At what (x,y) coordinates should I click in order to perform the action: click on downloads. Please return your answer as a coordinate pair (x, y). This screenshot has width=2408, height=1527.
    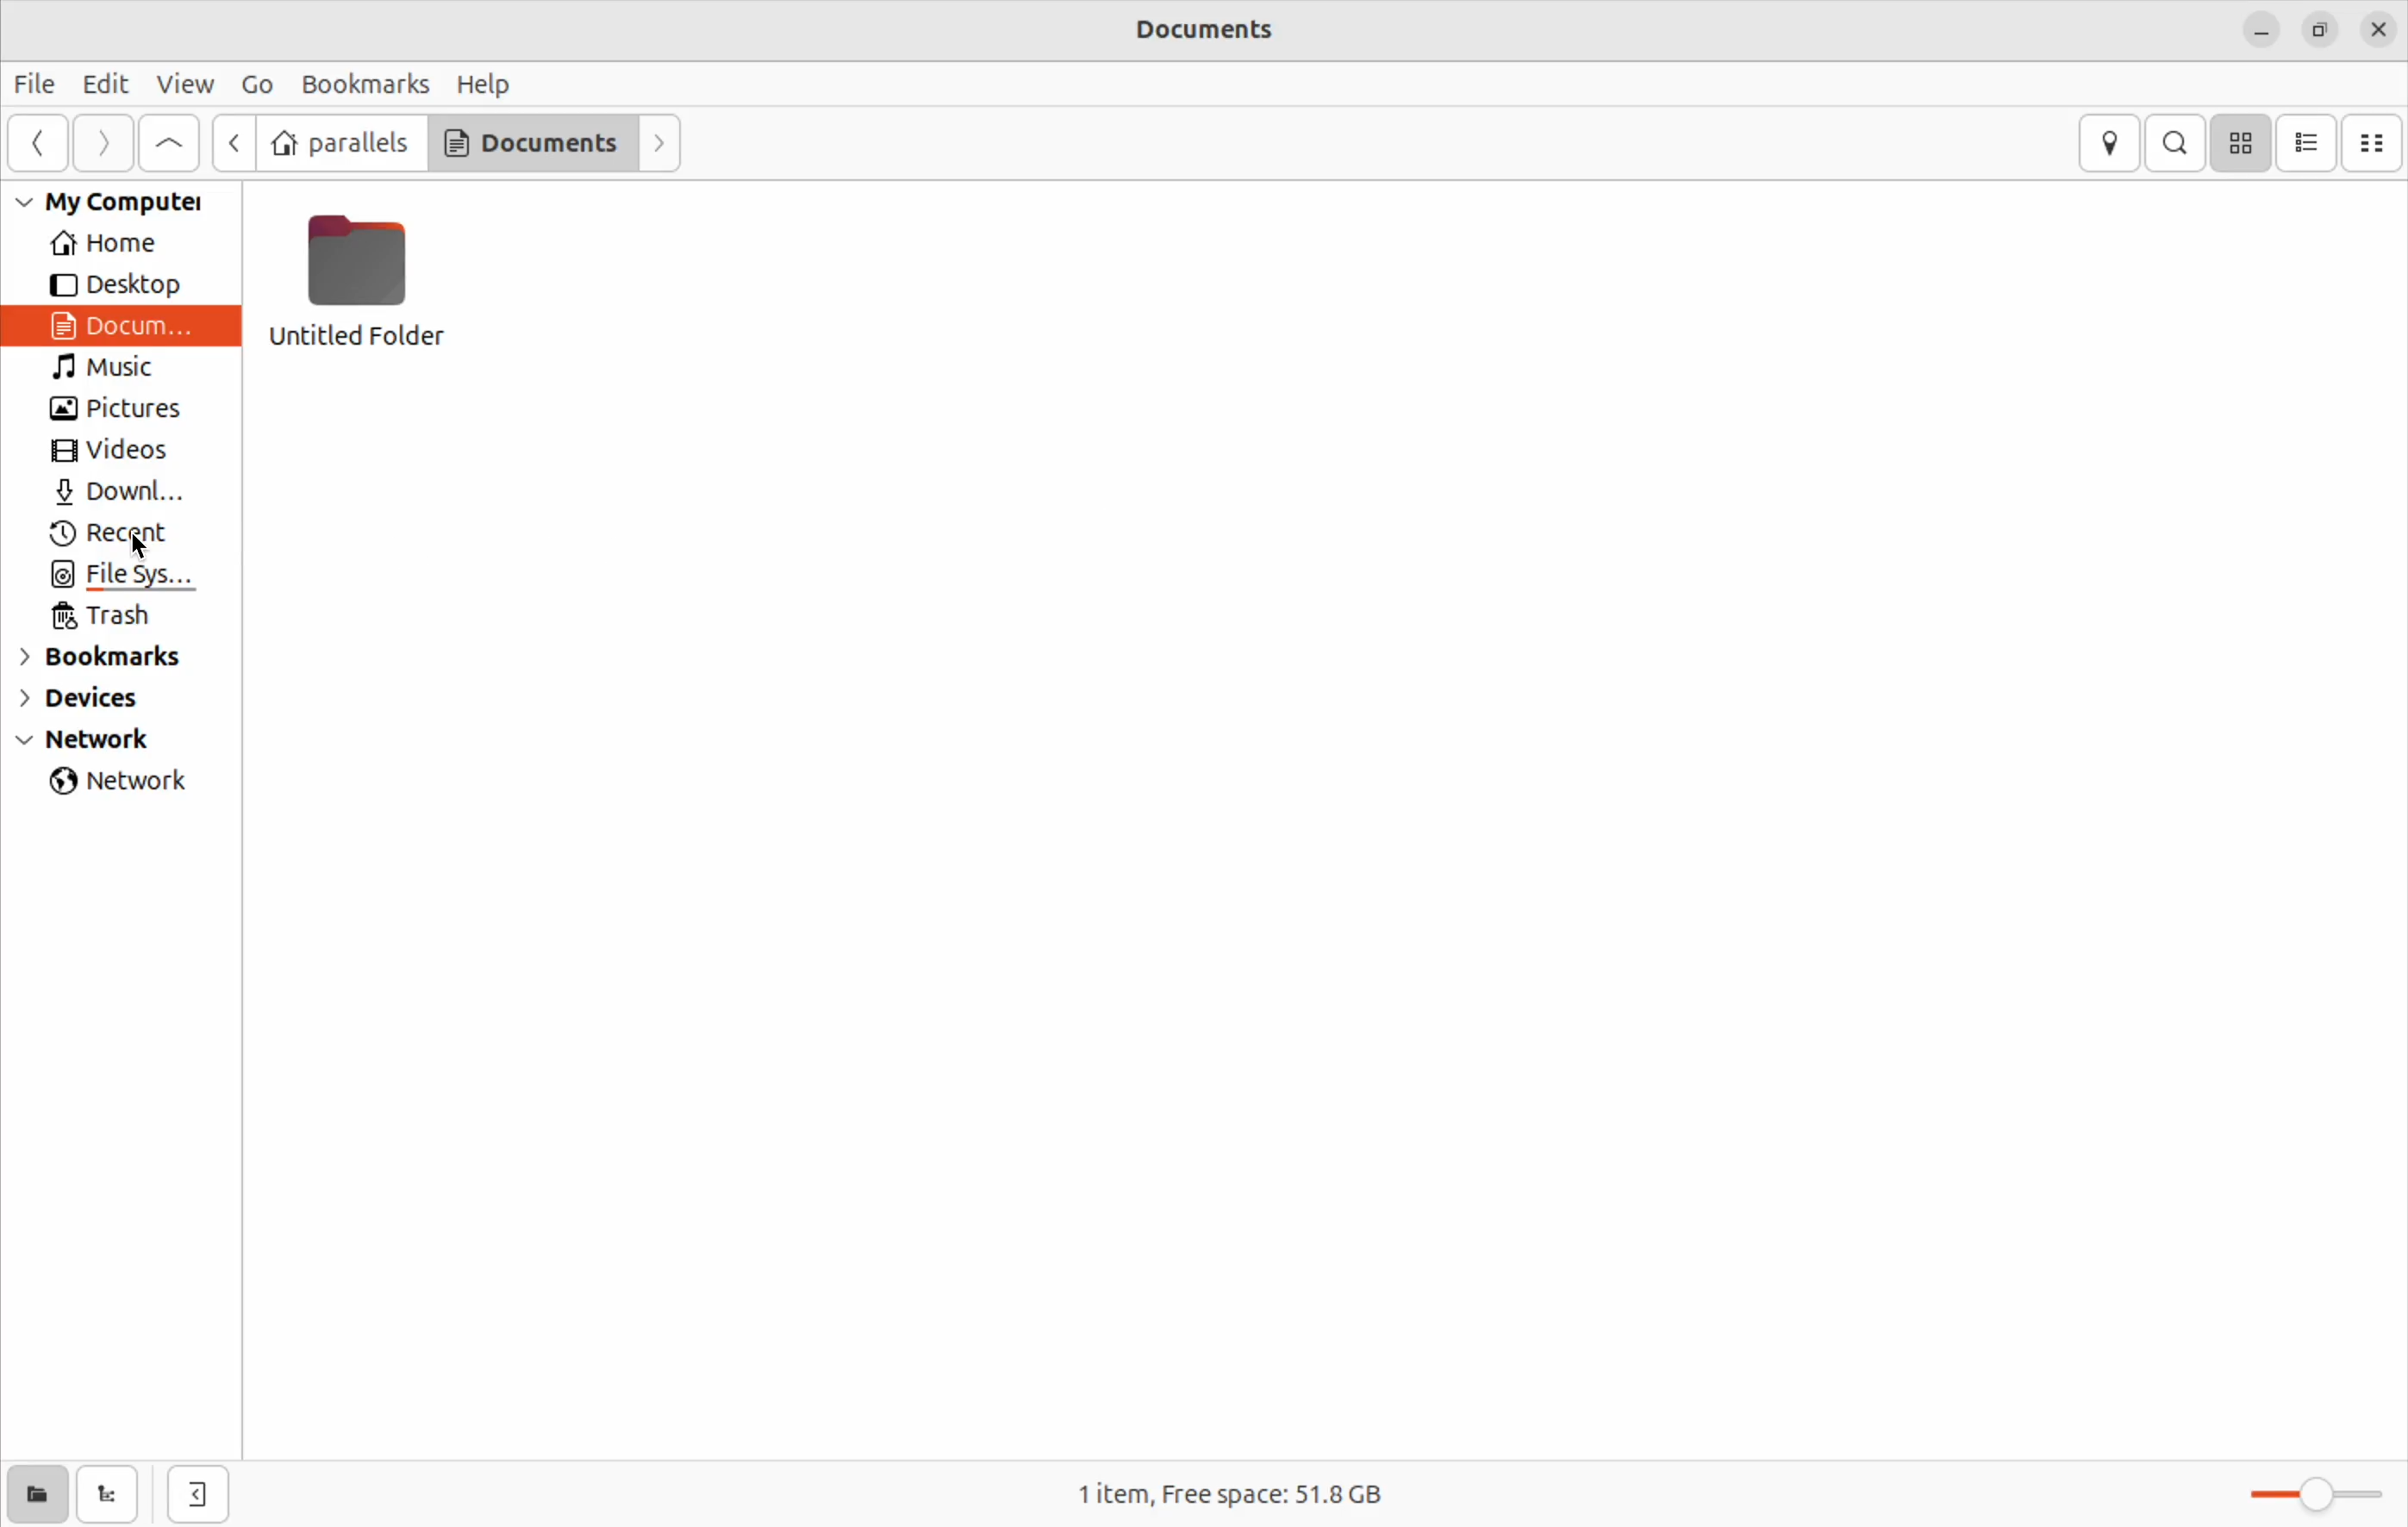
    Looking at the image, I should click on (122, 492).